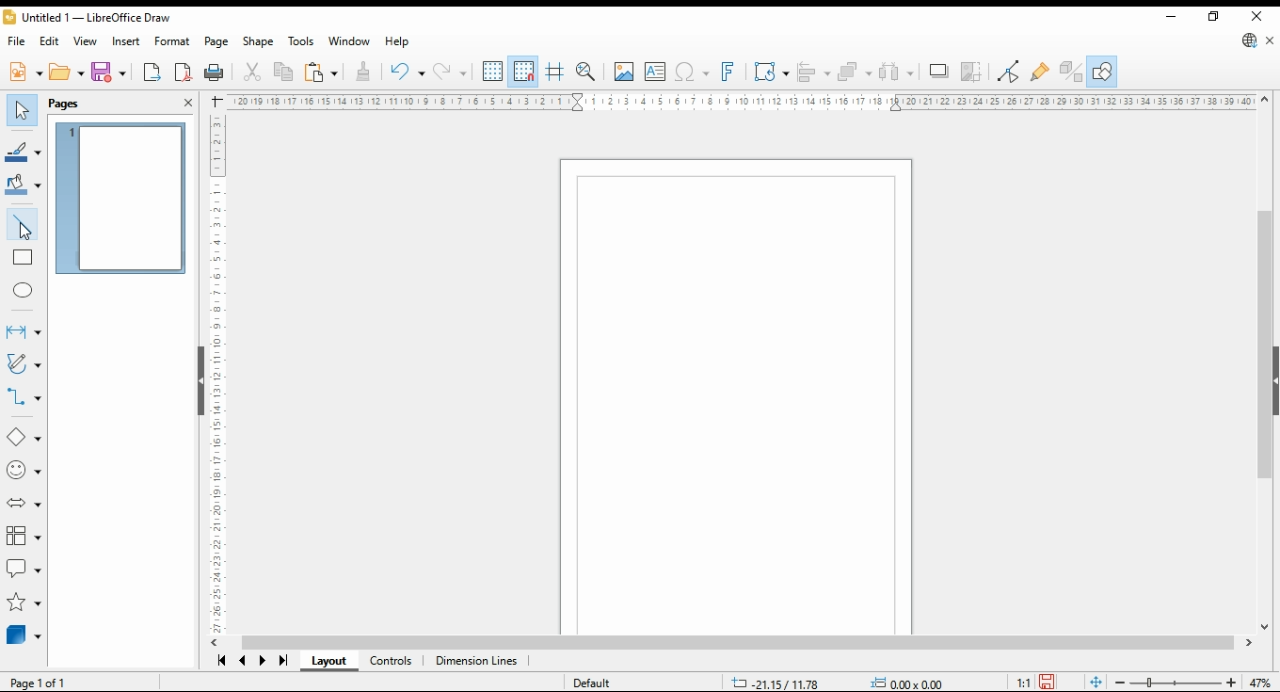  Describe the element at coordinates (221, 662) in the screenshot. I see `first page` at that location.